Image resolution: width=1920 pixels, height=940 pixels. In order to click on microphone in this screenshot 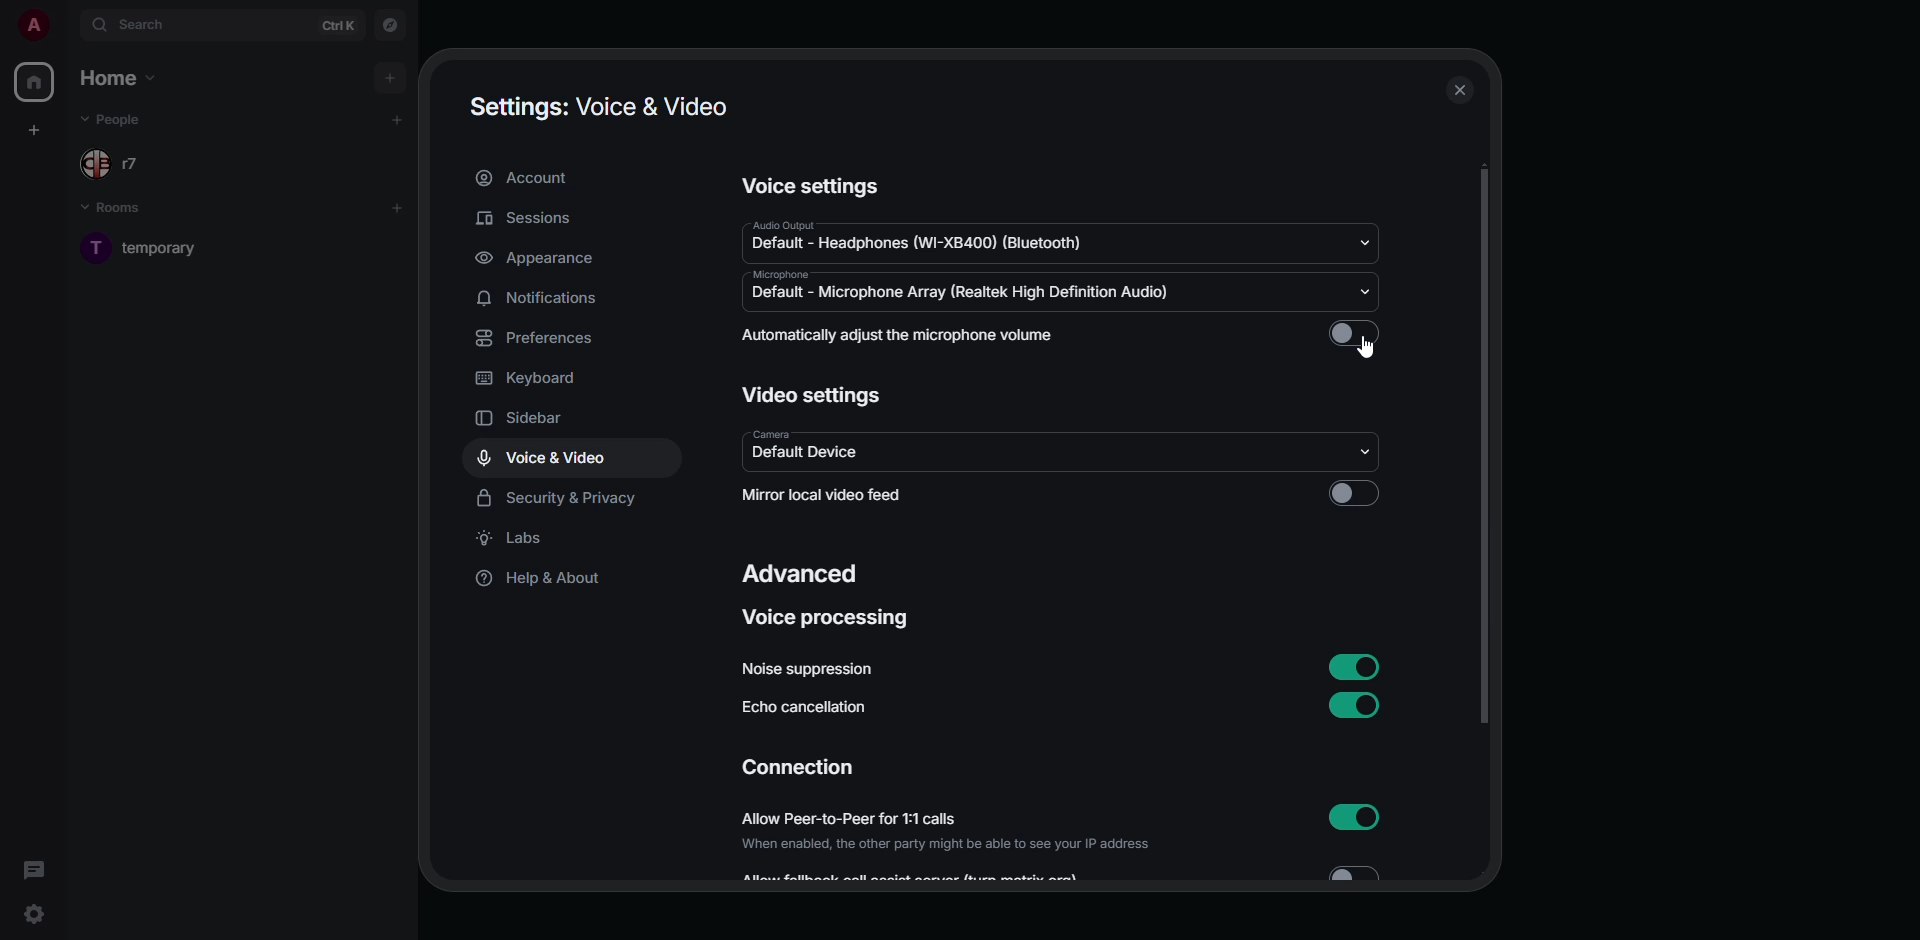, I will do `click(963, 289)`.